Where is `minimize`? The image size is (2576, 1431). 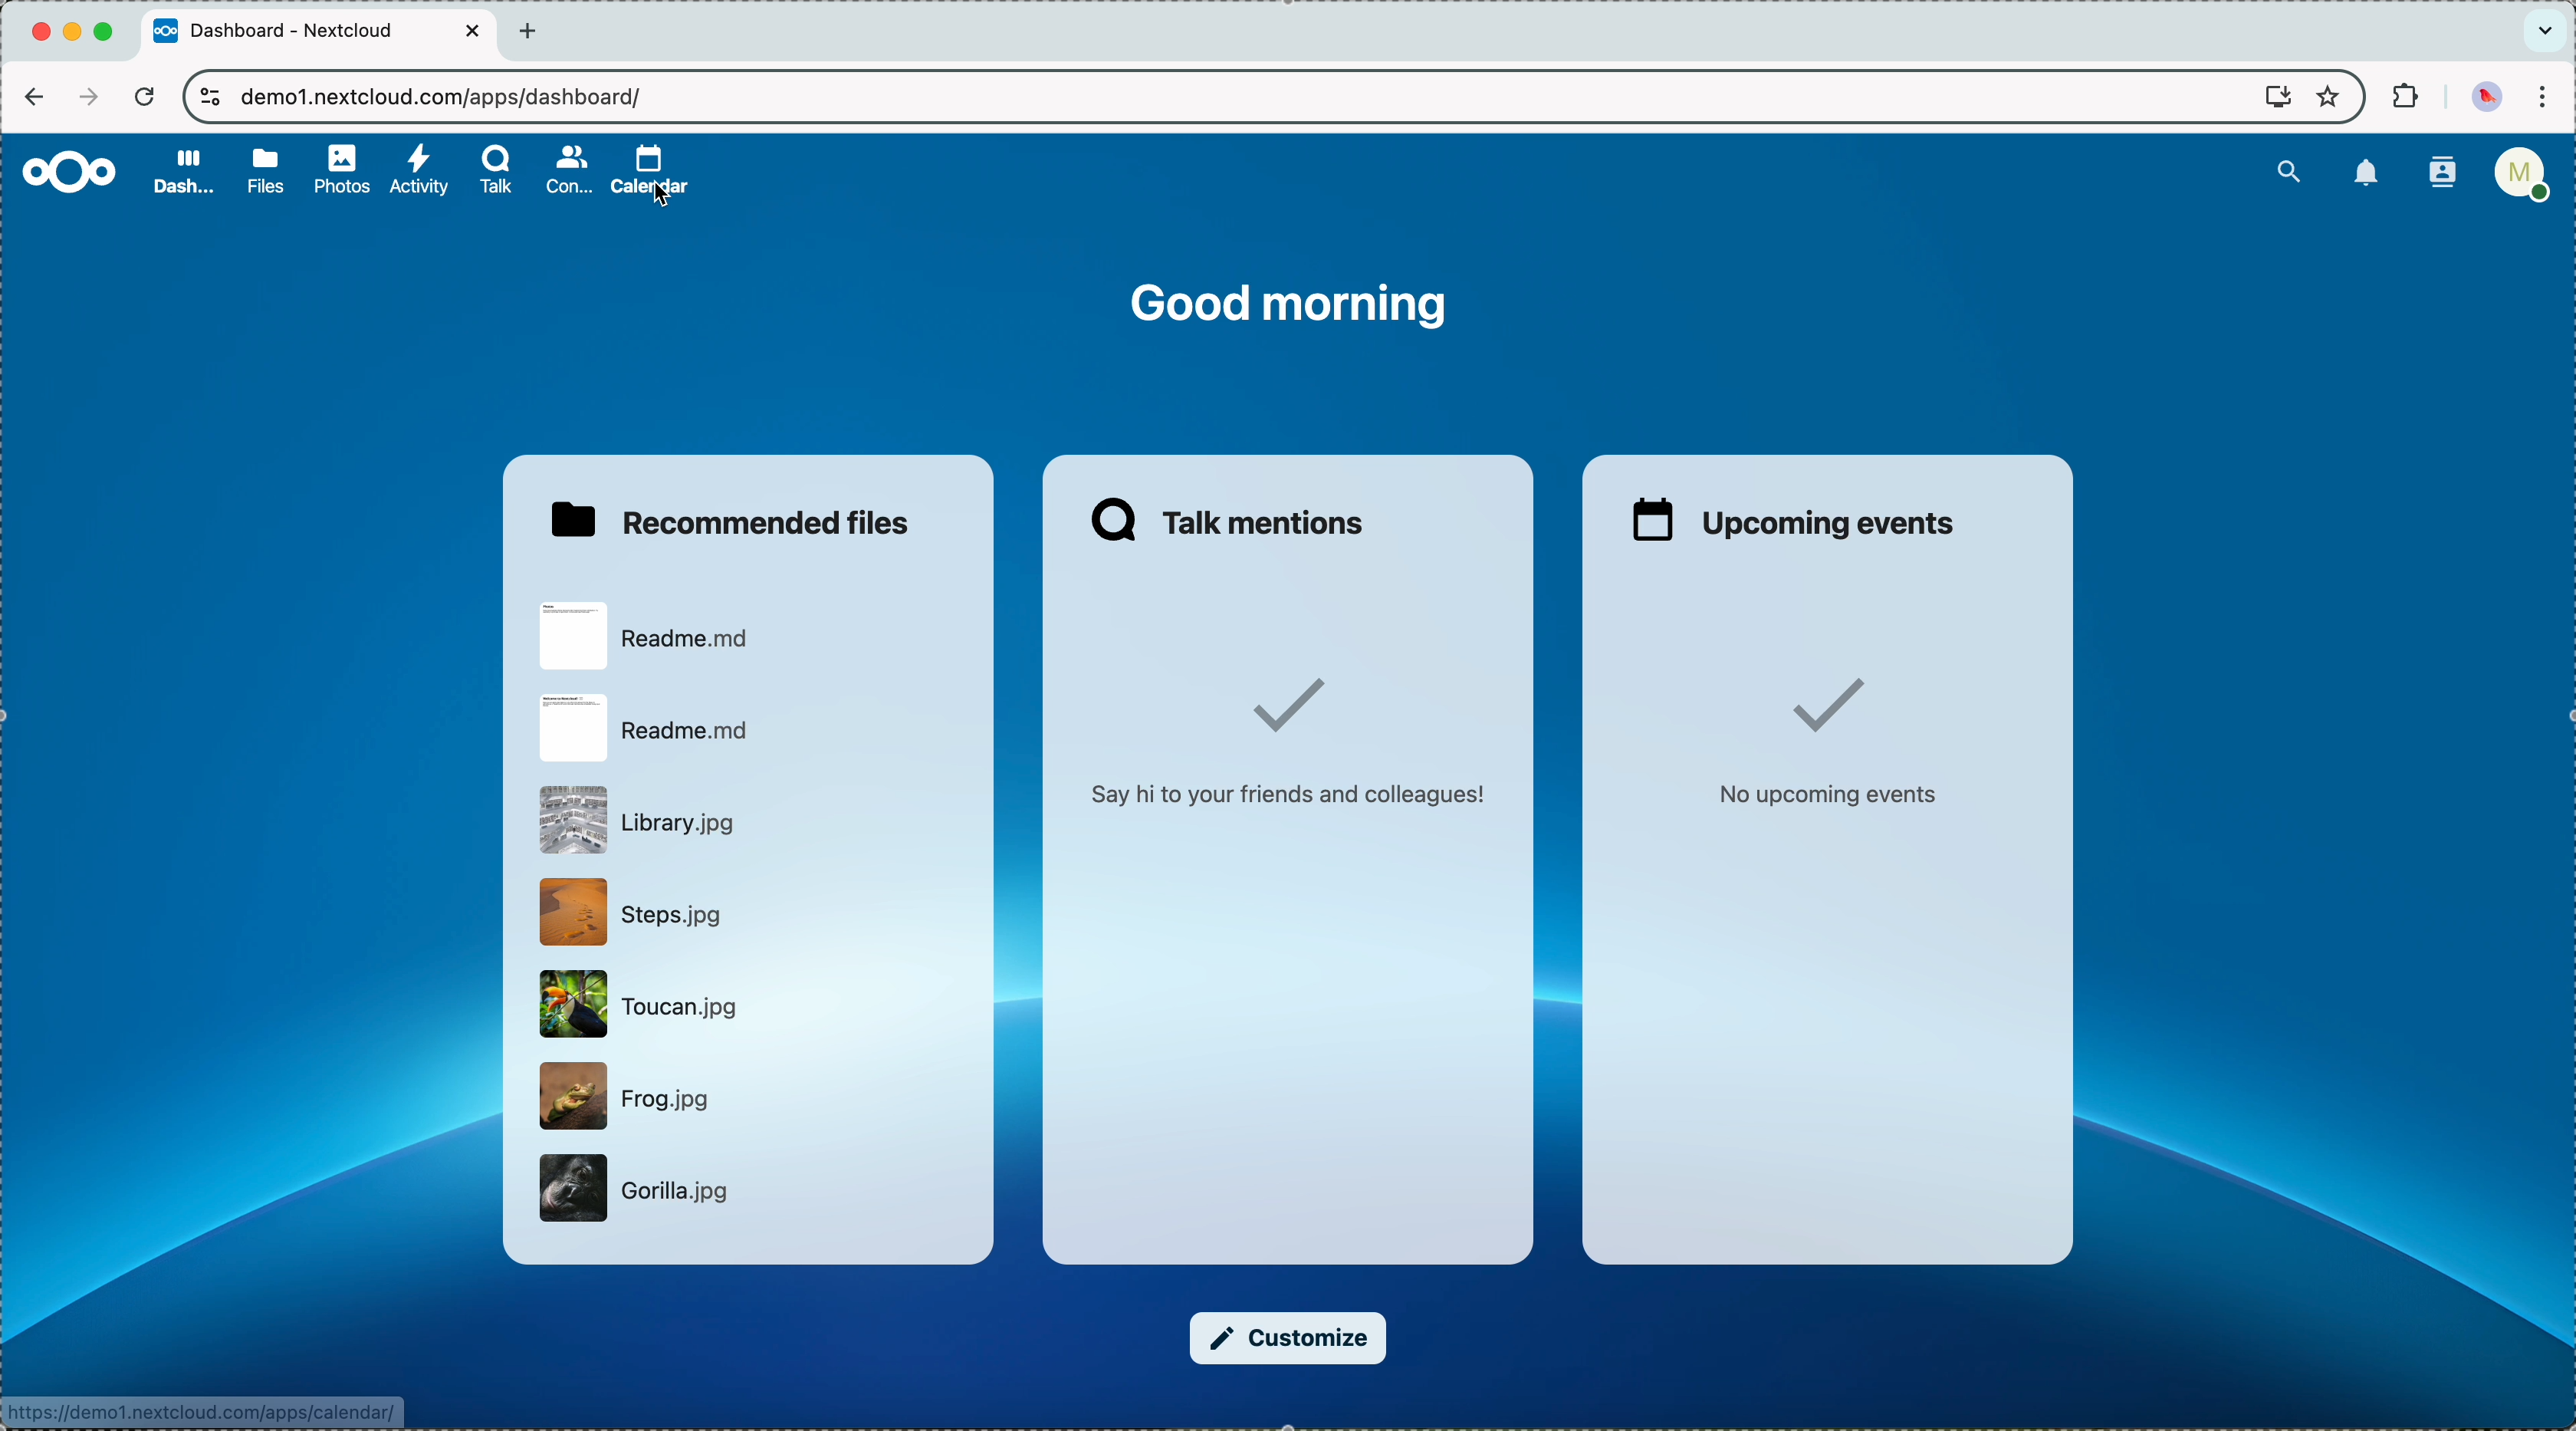 minimize is located at coordinates (76, 34).